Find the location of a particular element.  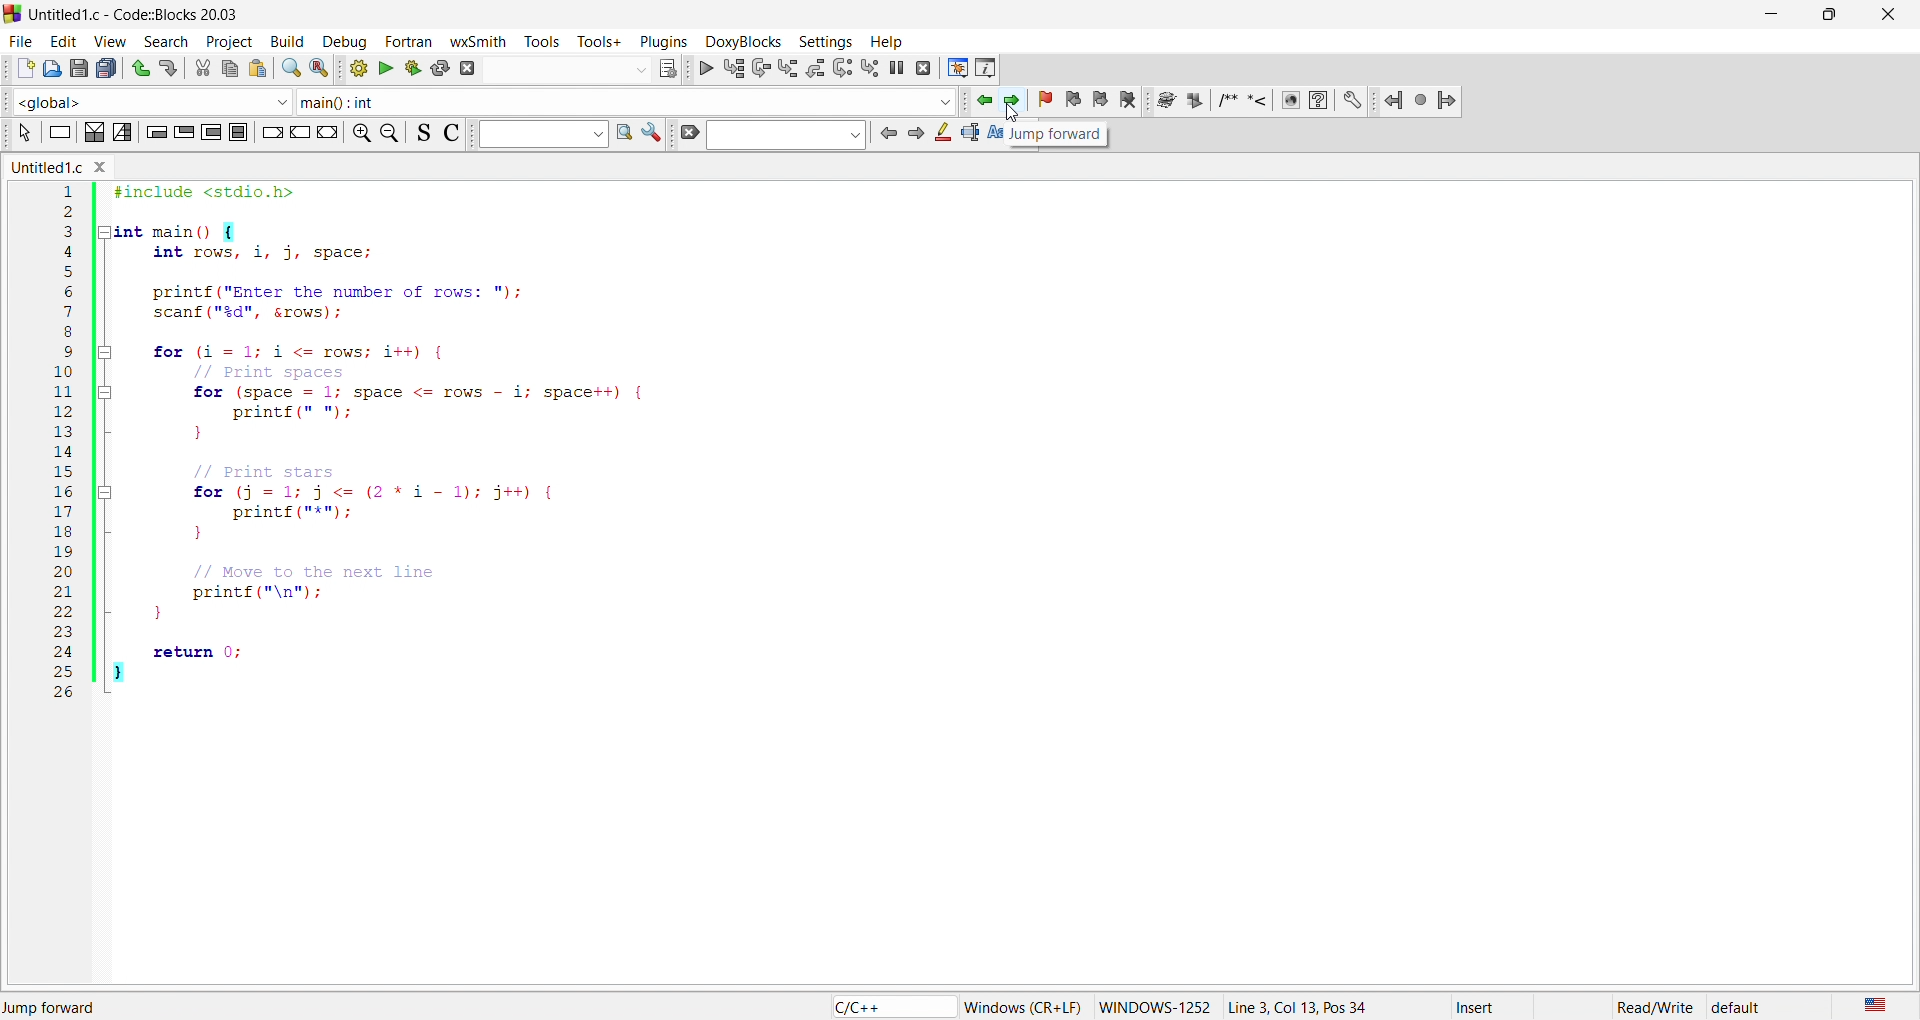

line number is located at coordinates (69, 444).